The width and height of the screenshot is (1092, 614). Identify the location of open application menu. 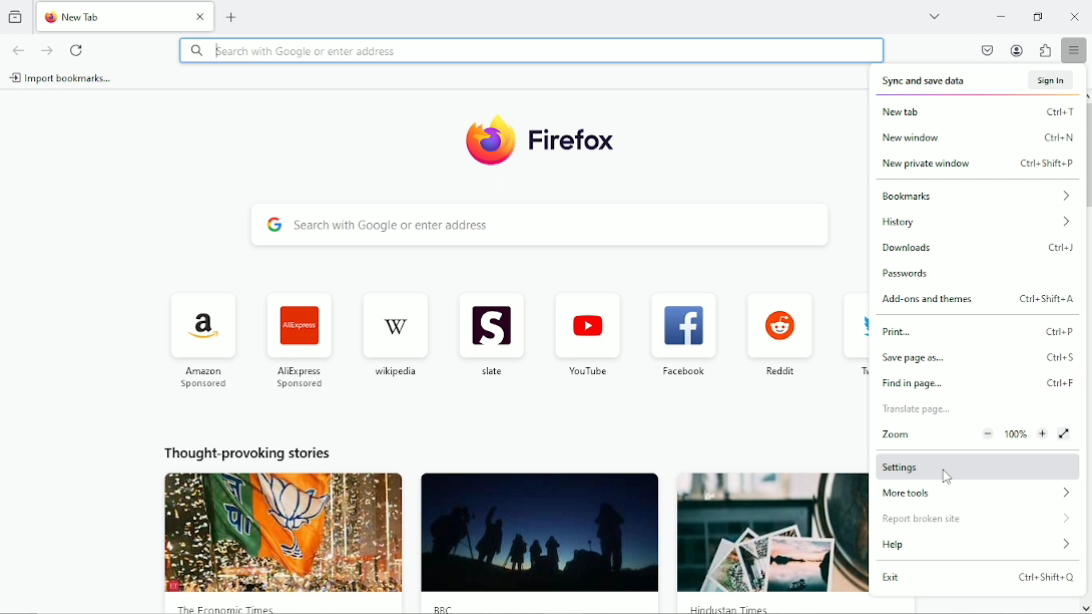
(1074, 52).